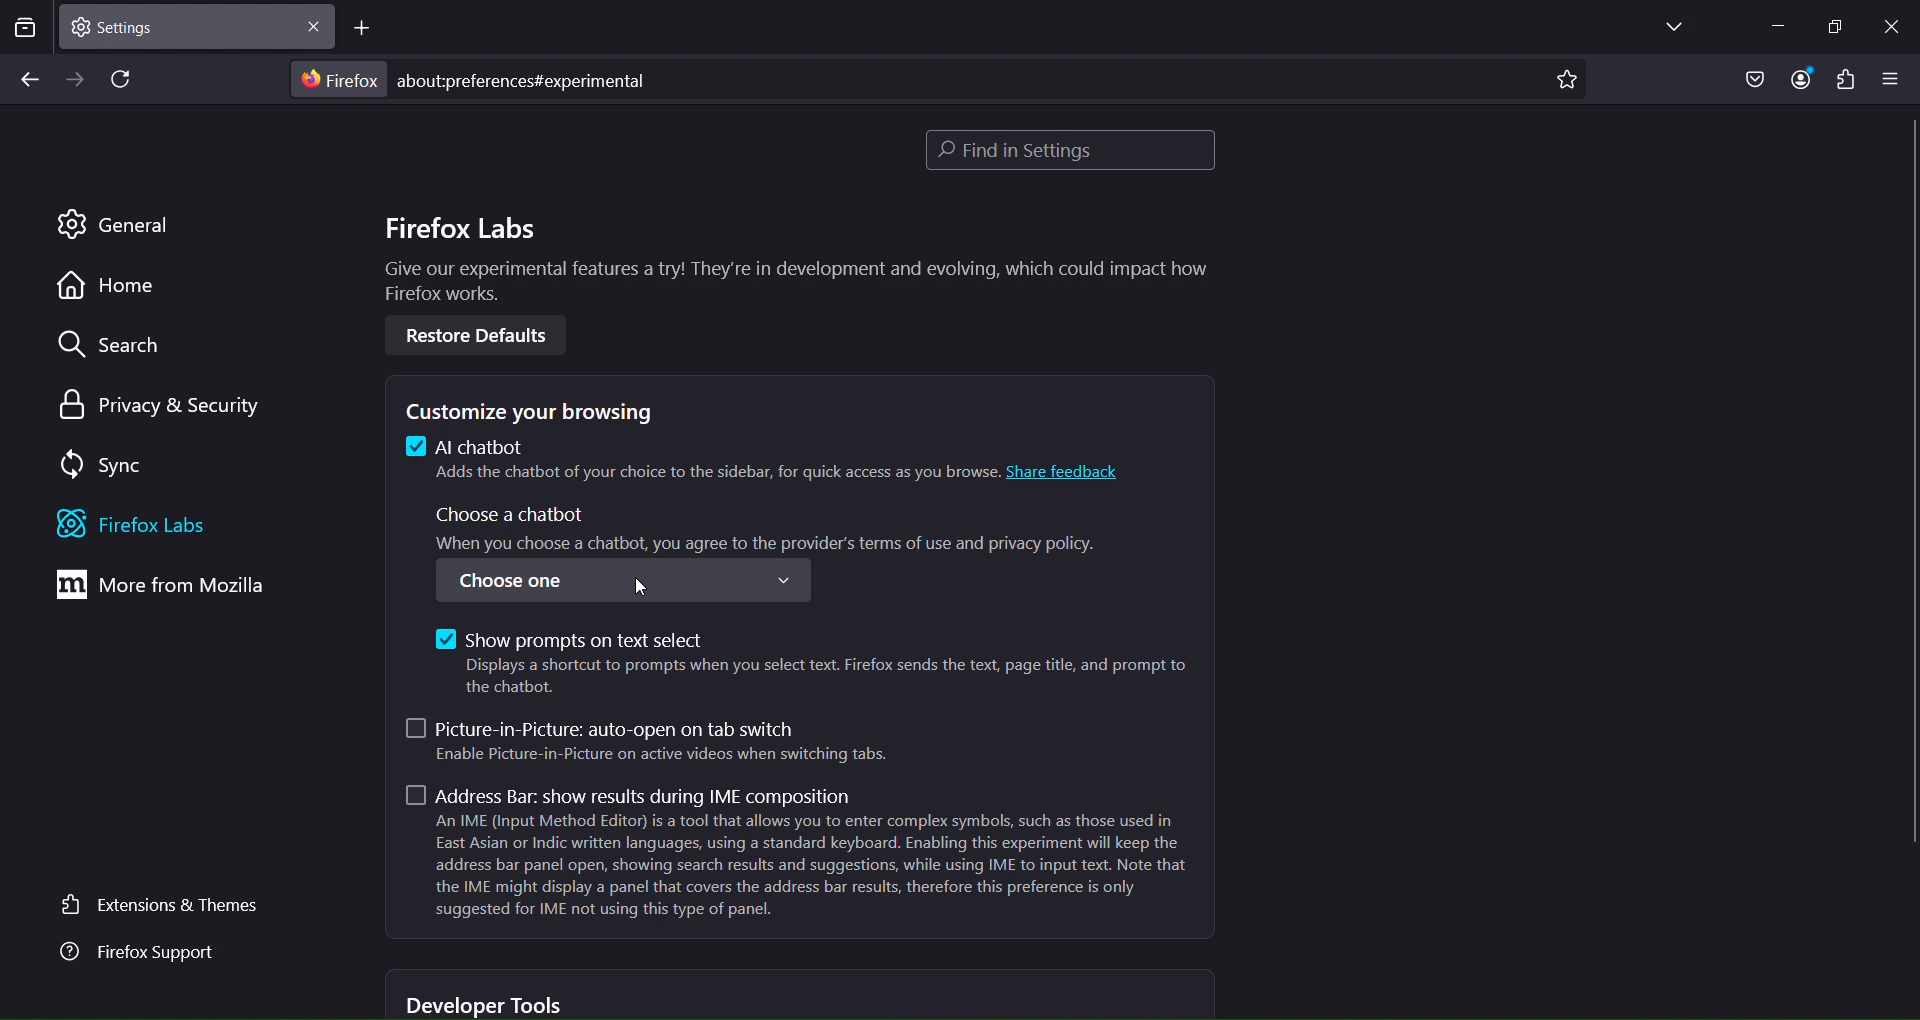  Describe the element at coordinates (529, 80) in the screenshot. I see `about:preferences#experimental` at that location.